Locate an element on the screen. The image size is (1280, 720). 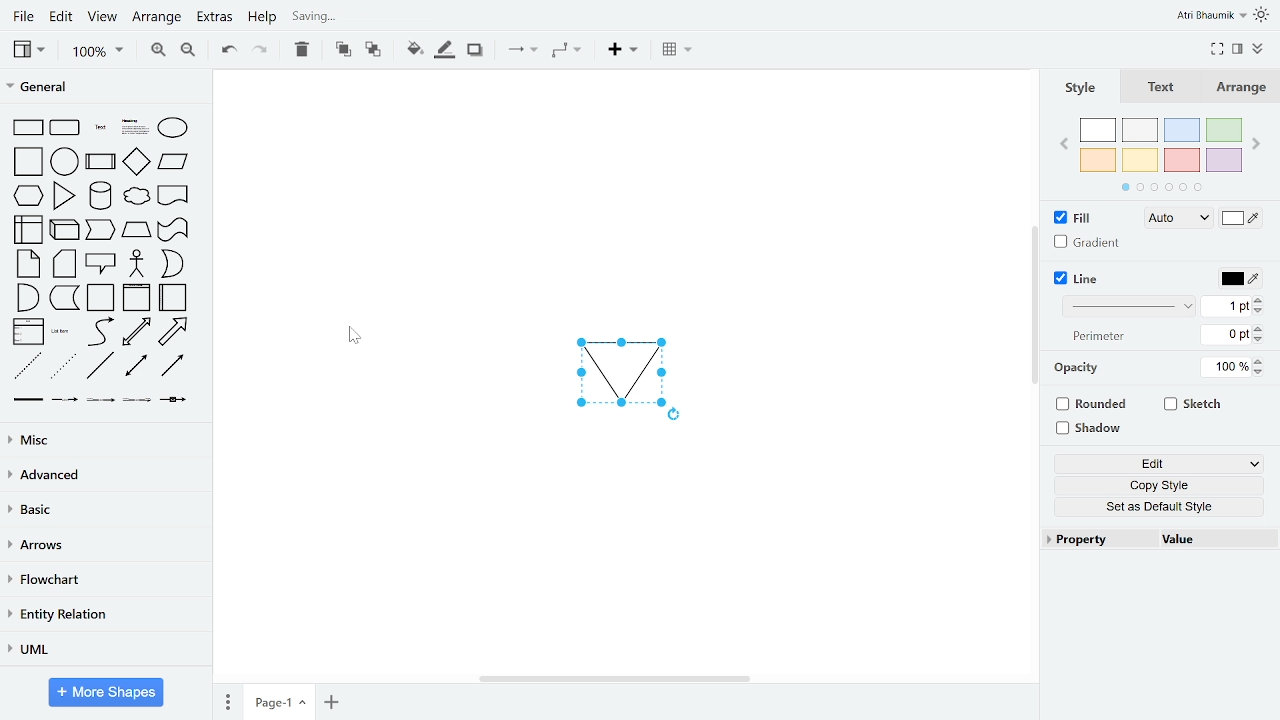
cube is located at coordinates (65, 229).